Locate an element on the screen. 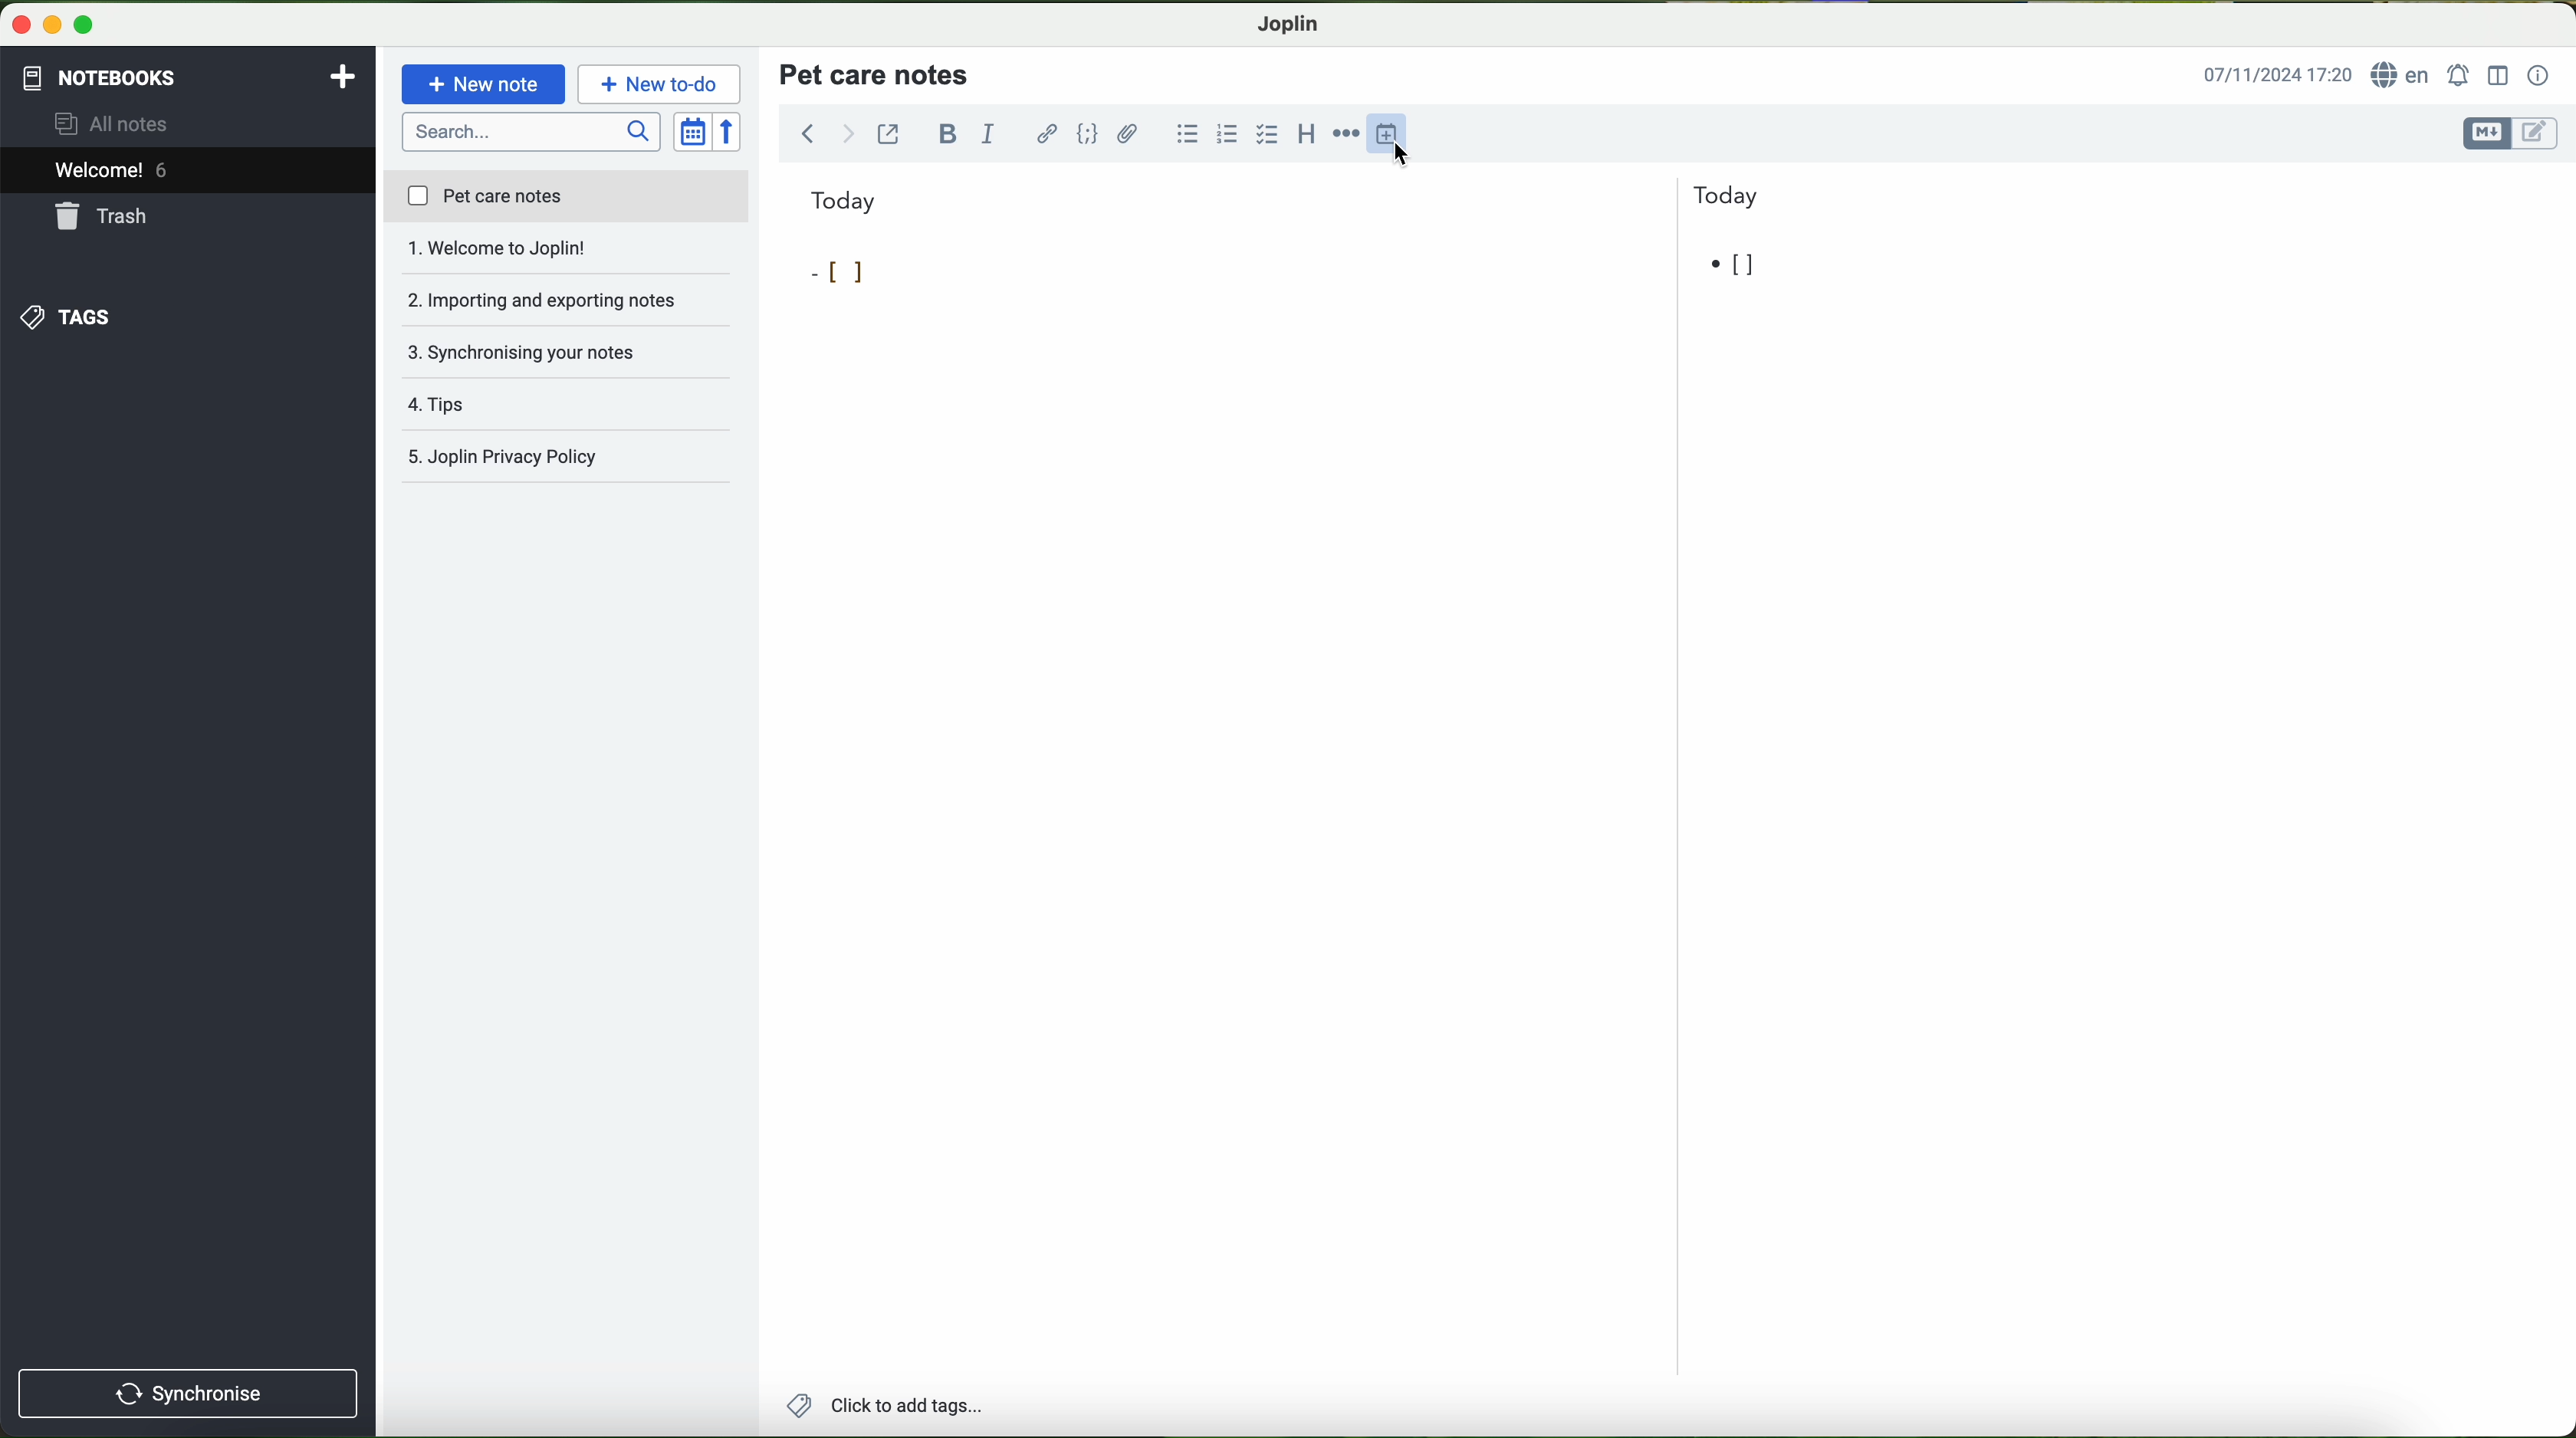 This screenshot has width=2576, height=1438. synchronising your notes is located at coordinates (568, 302).